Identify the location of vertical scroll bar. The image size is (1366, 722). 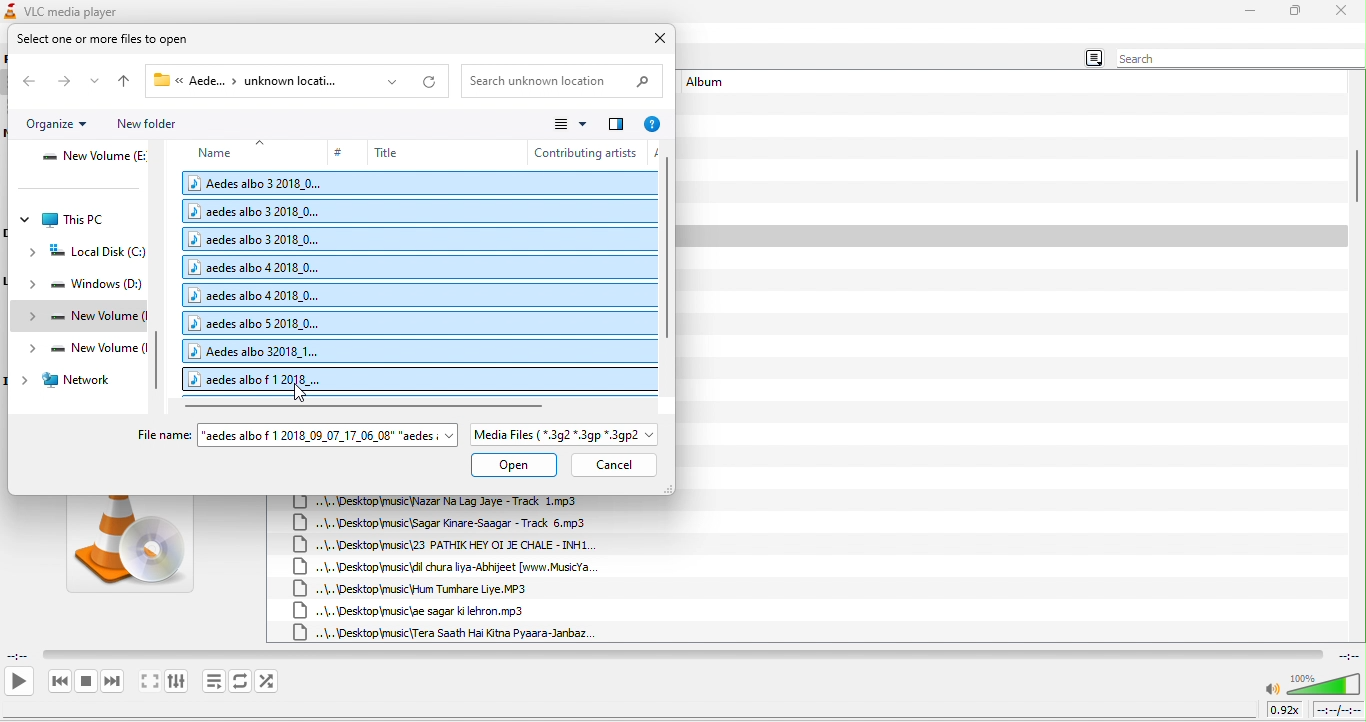
(1356, 176).